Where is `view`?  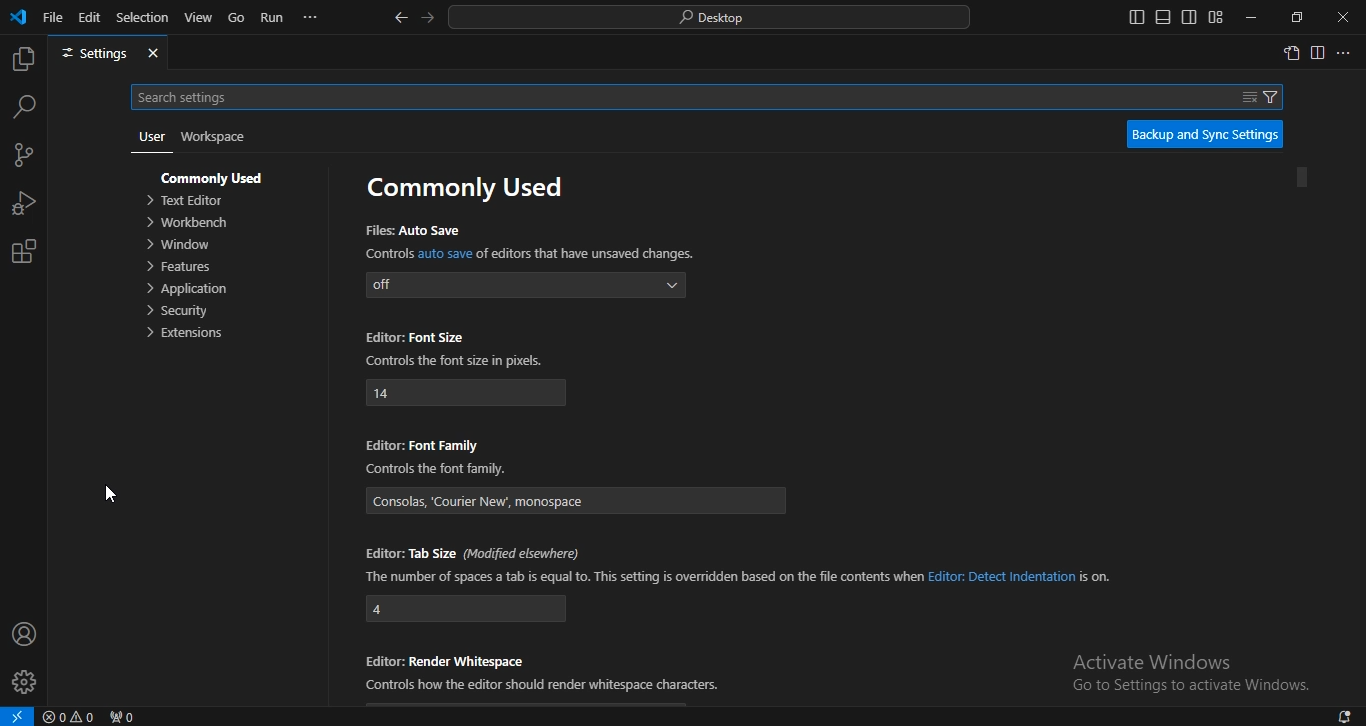 view is located at coordinates (199, 18).